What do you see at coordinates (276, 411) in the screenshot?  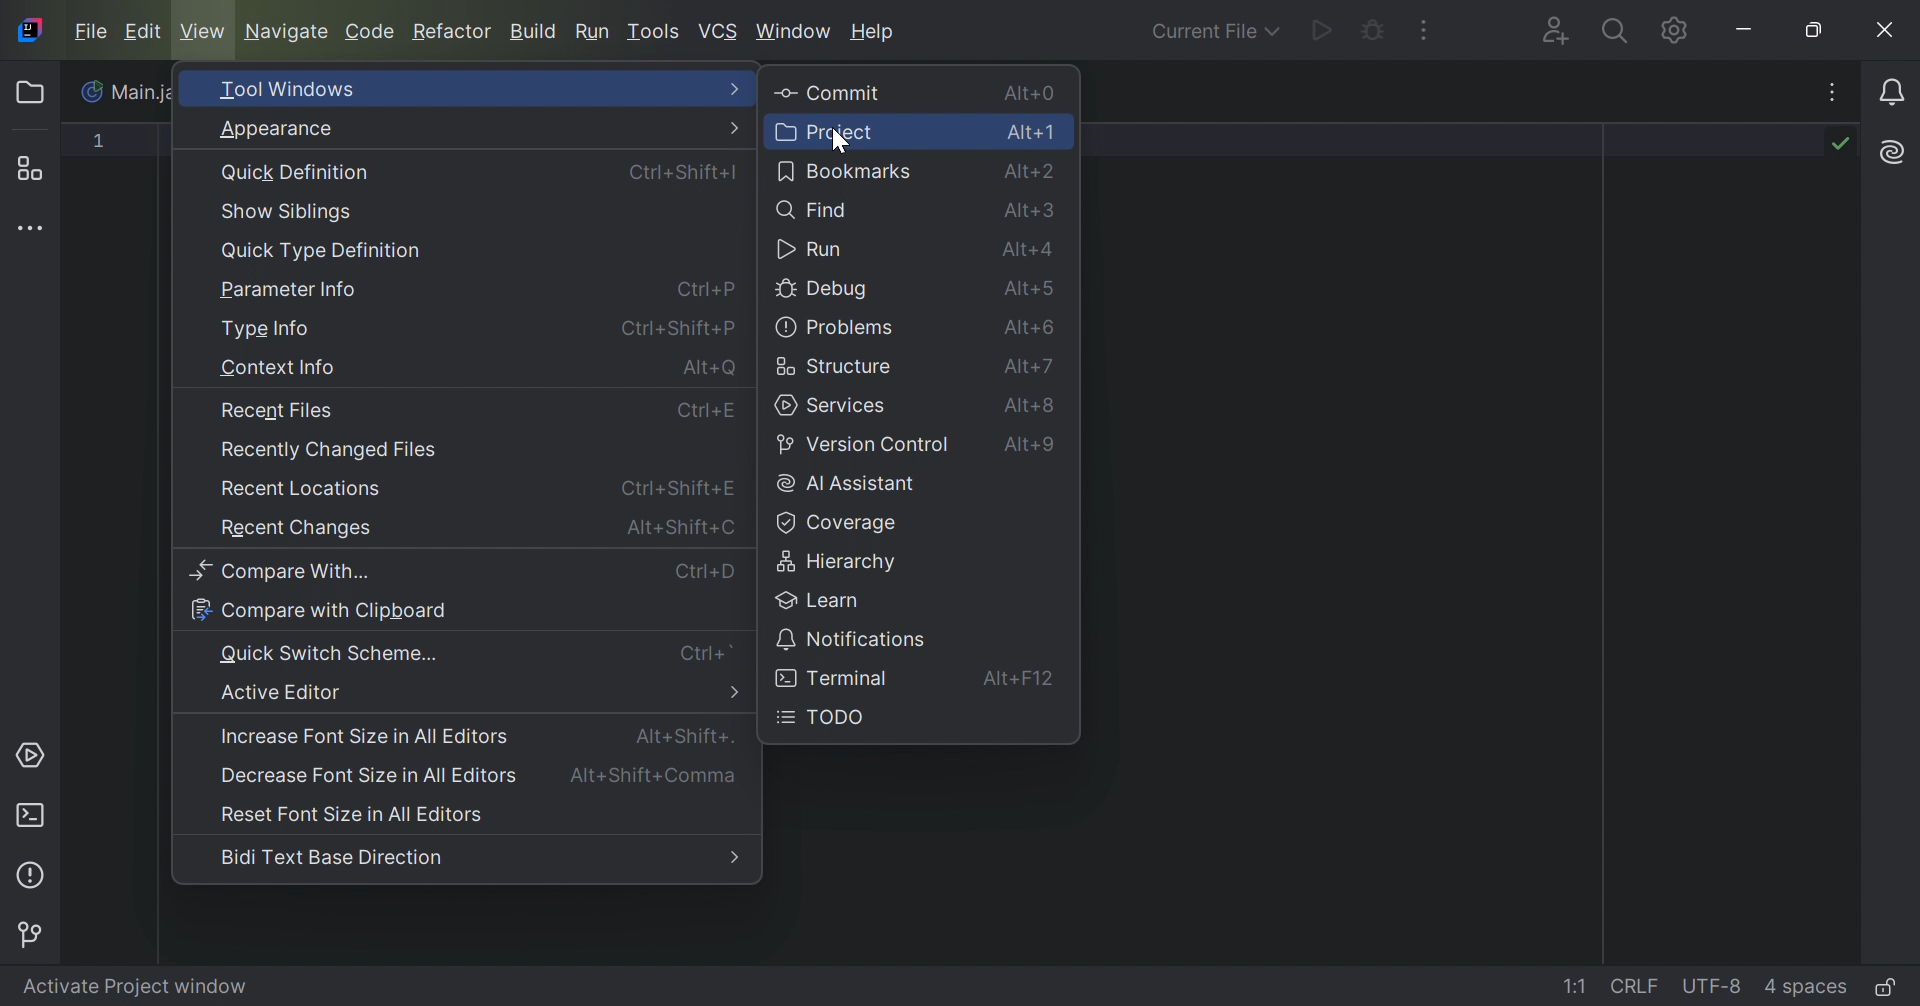 I see `Recent Files` at bounding box center [276, 411].